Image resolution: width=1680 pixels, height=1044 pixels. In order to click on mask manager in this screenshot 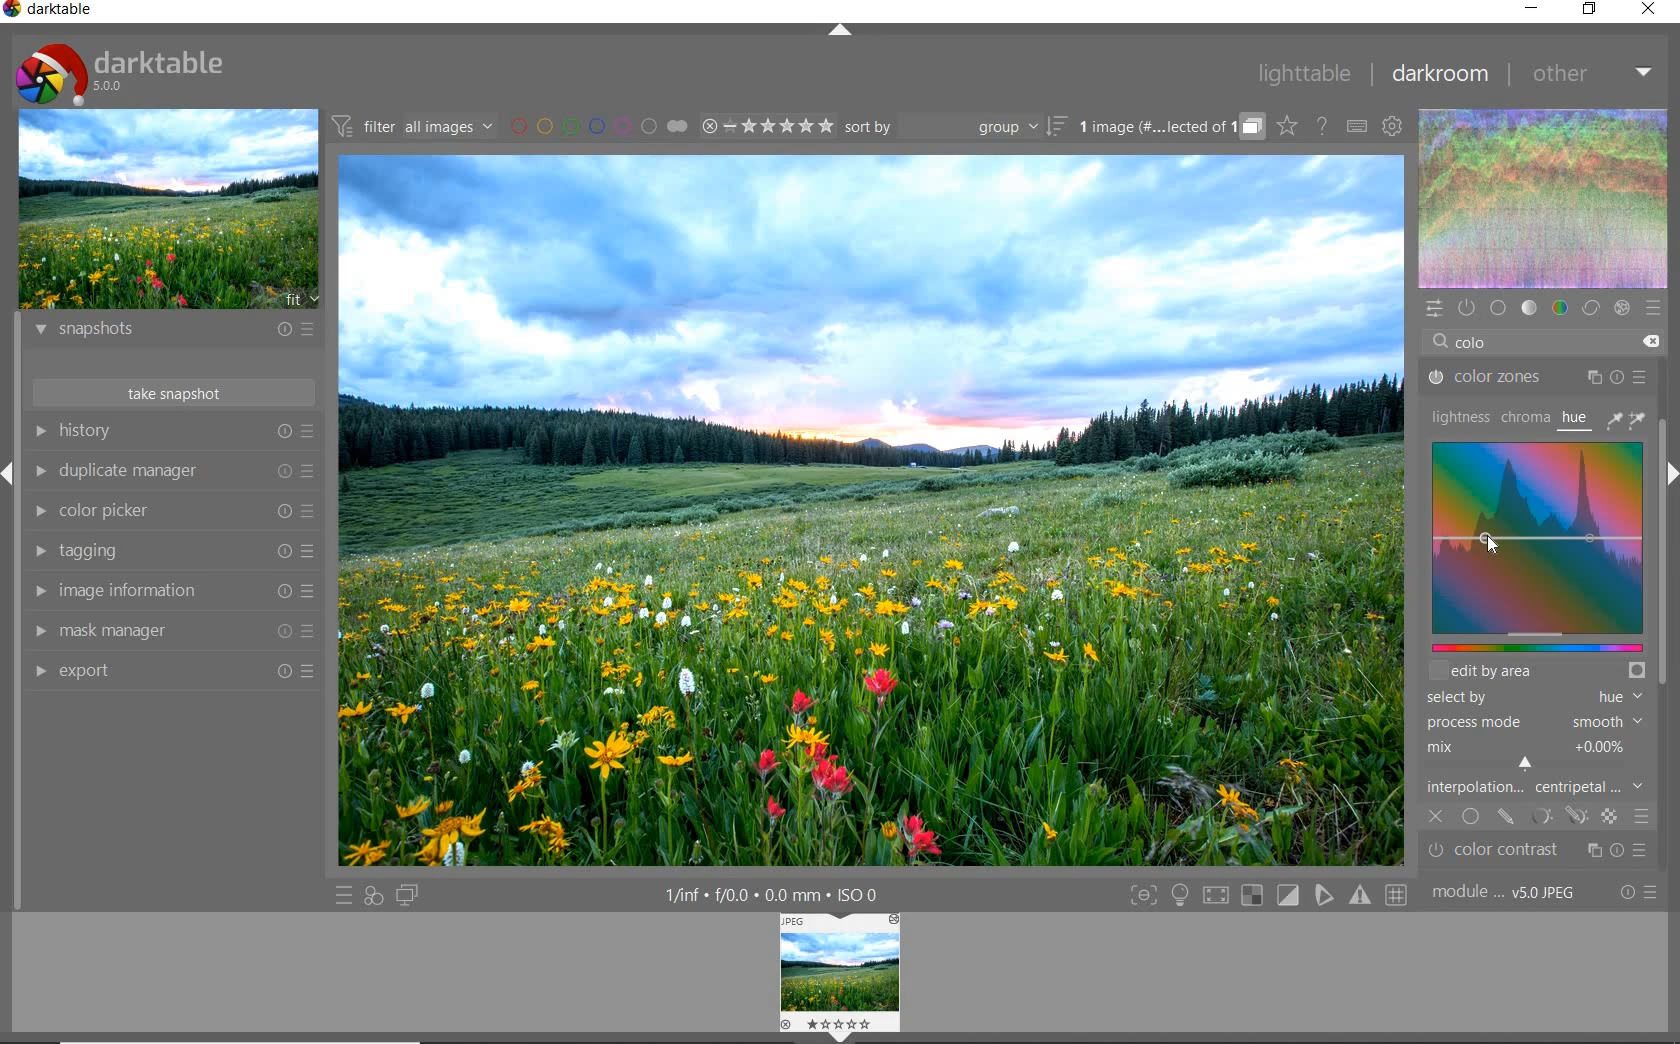, I will do `click(172, 629)`.